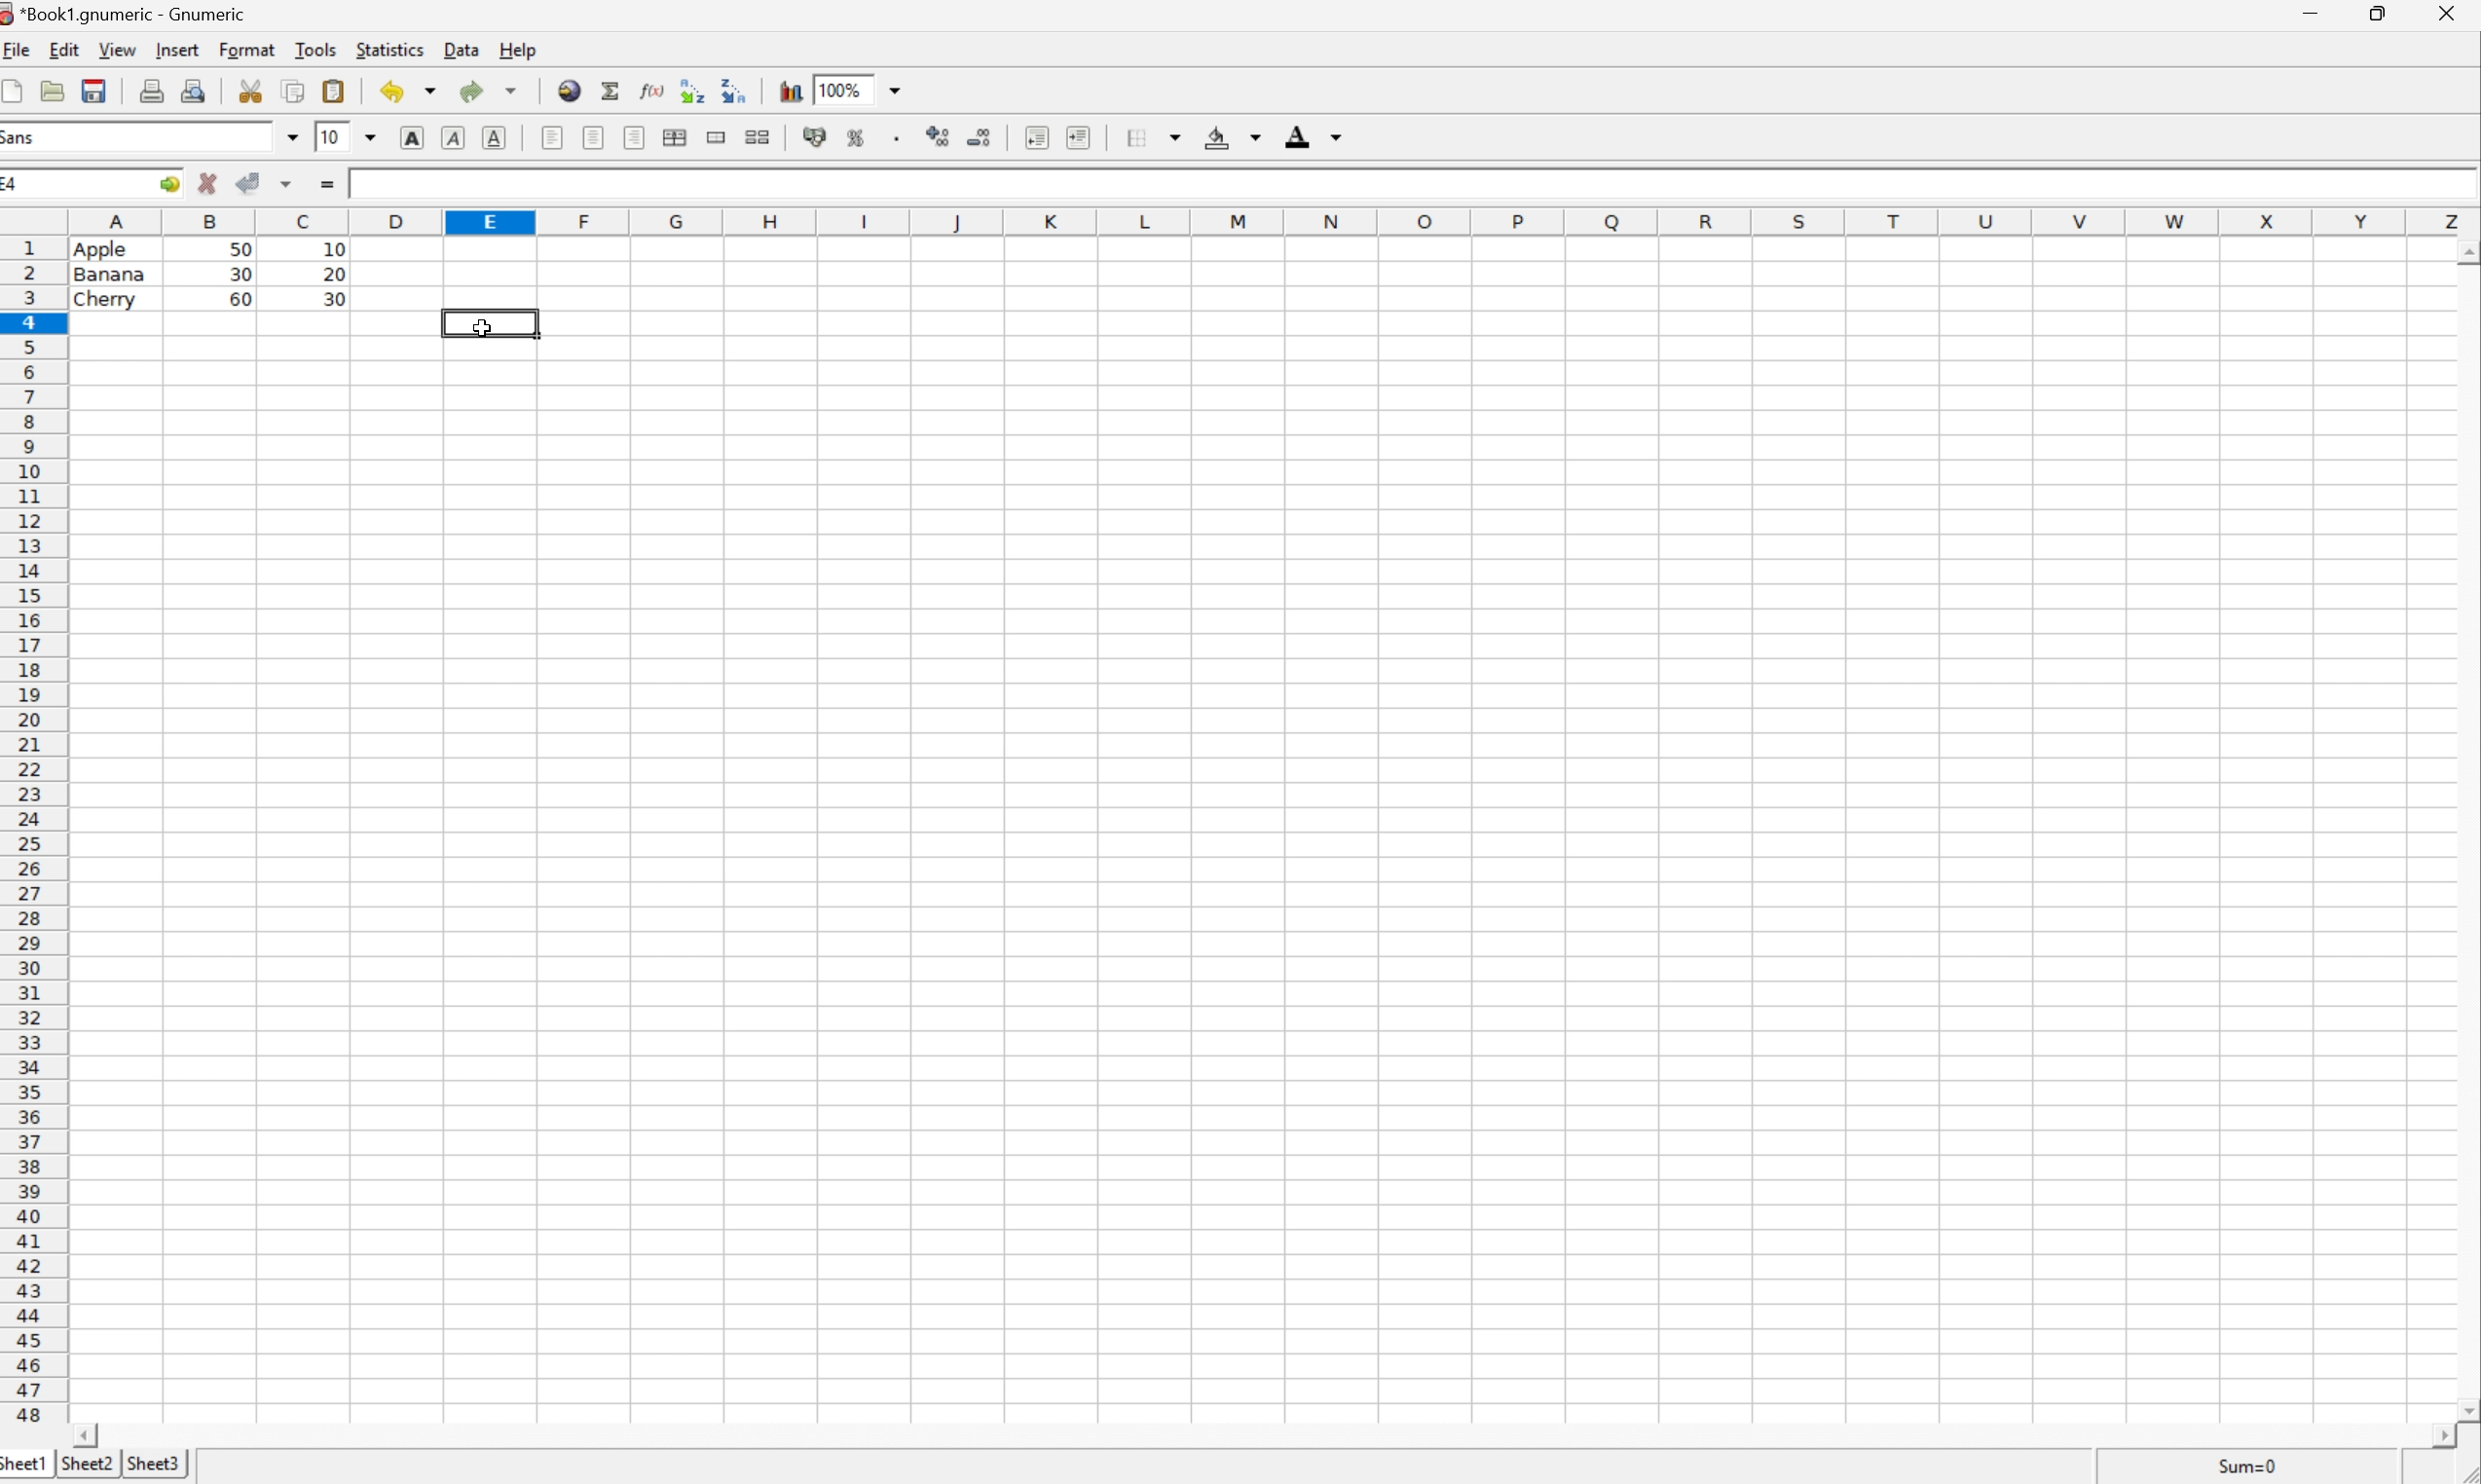  What do you see at coordinates (154, 90) in the screenshot?
I see `print` at bounding box center [154, 90].